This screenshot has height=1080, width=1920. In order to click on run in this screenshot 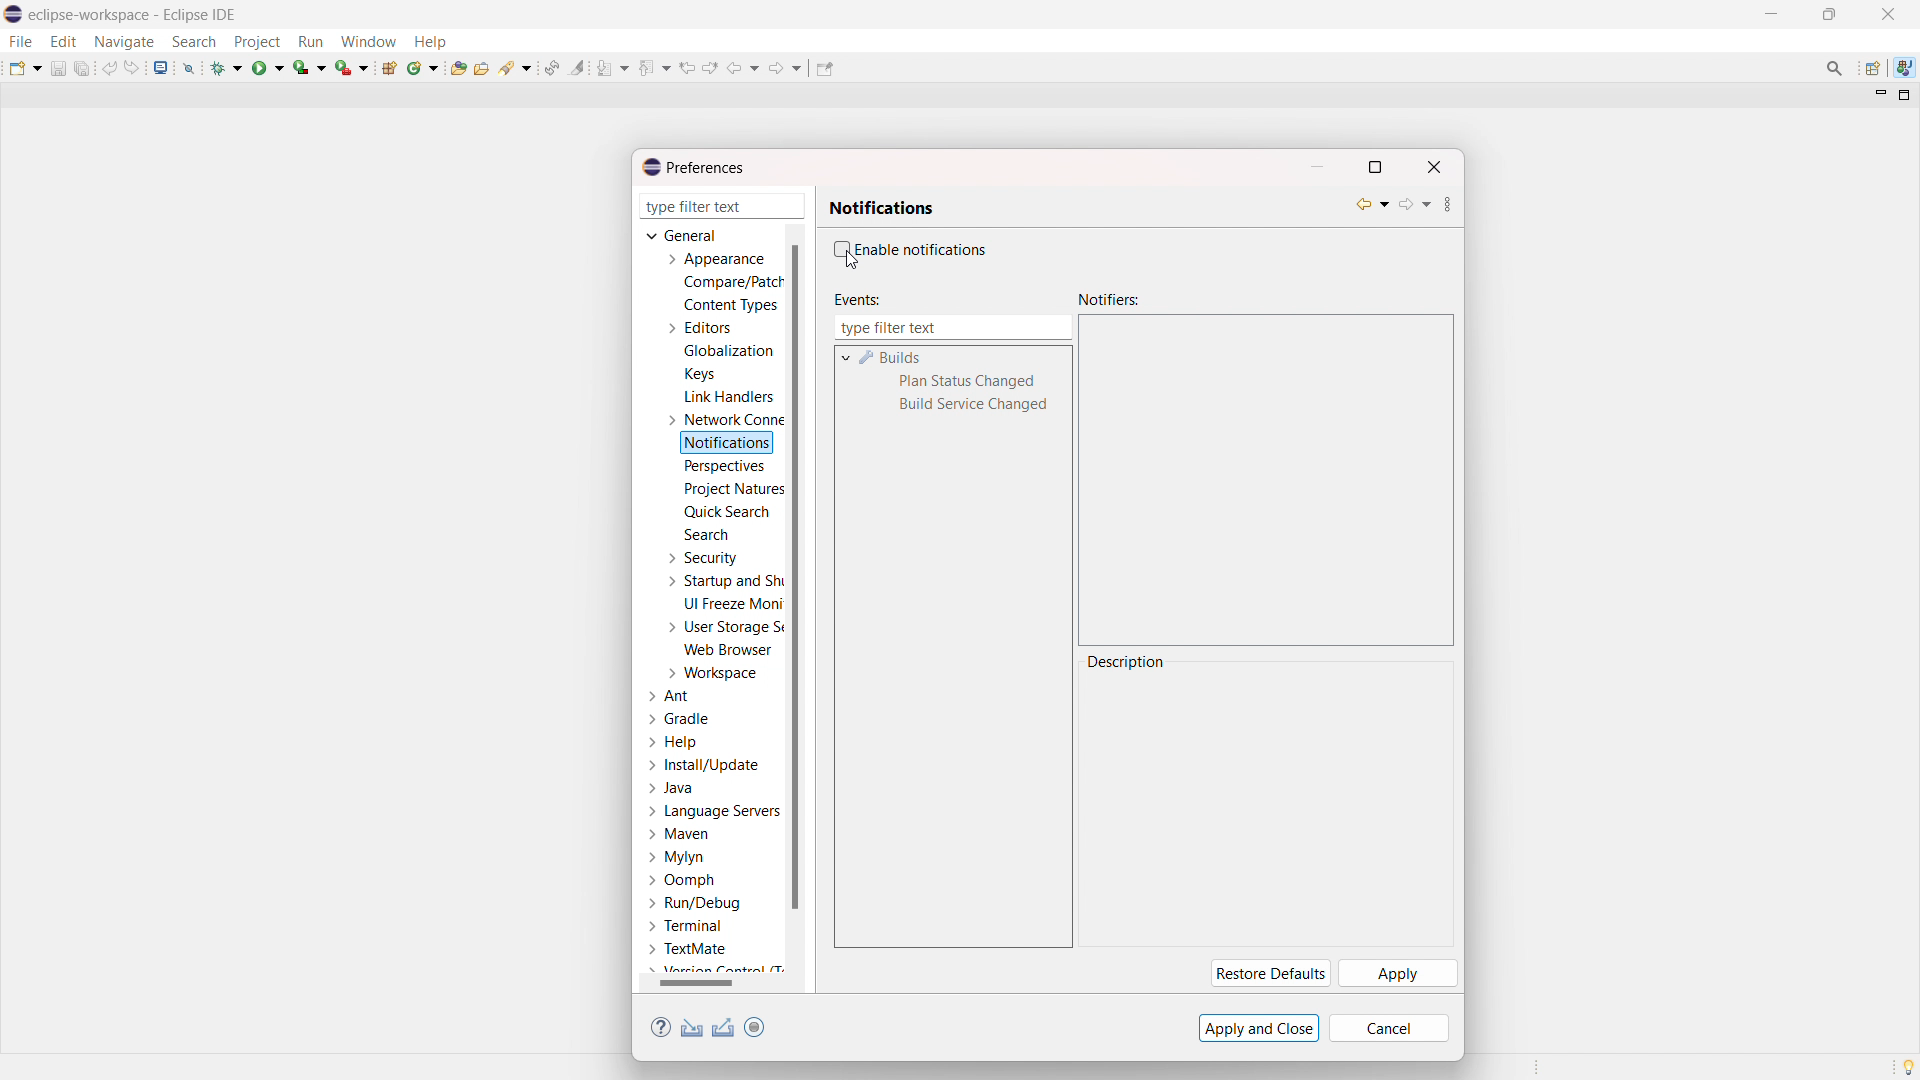, I will do `click(268, 67)`.